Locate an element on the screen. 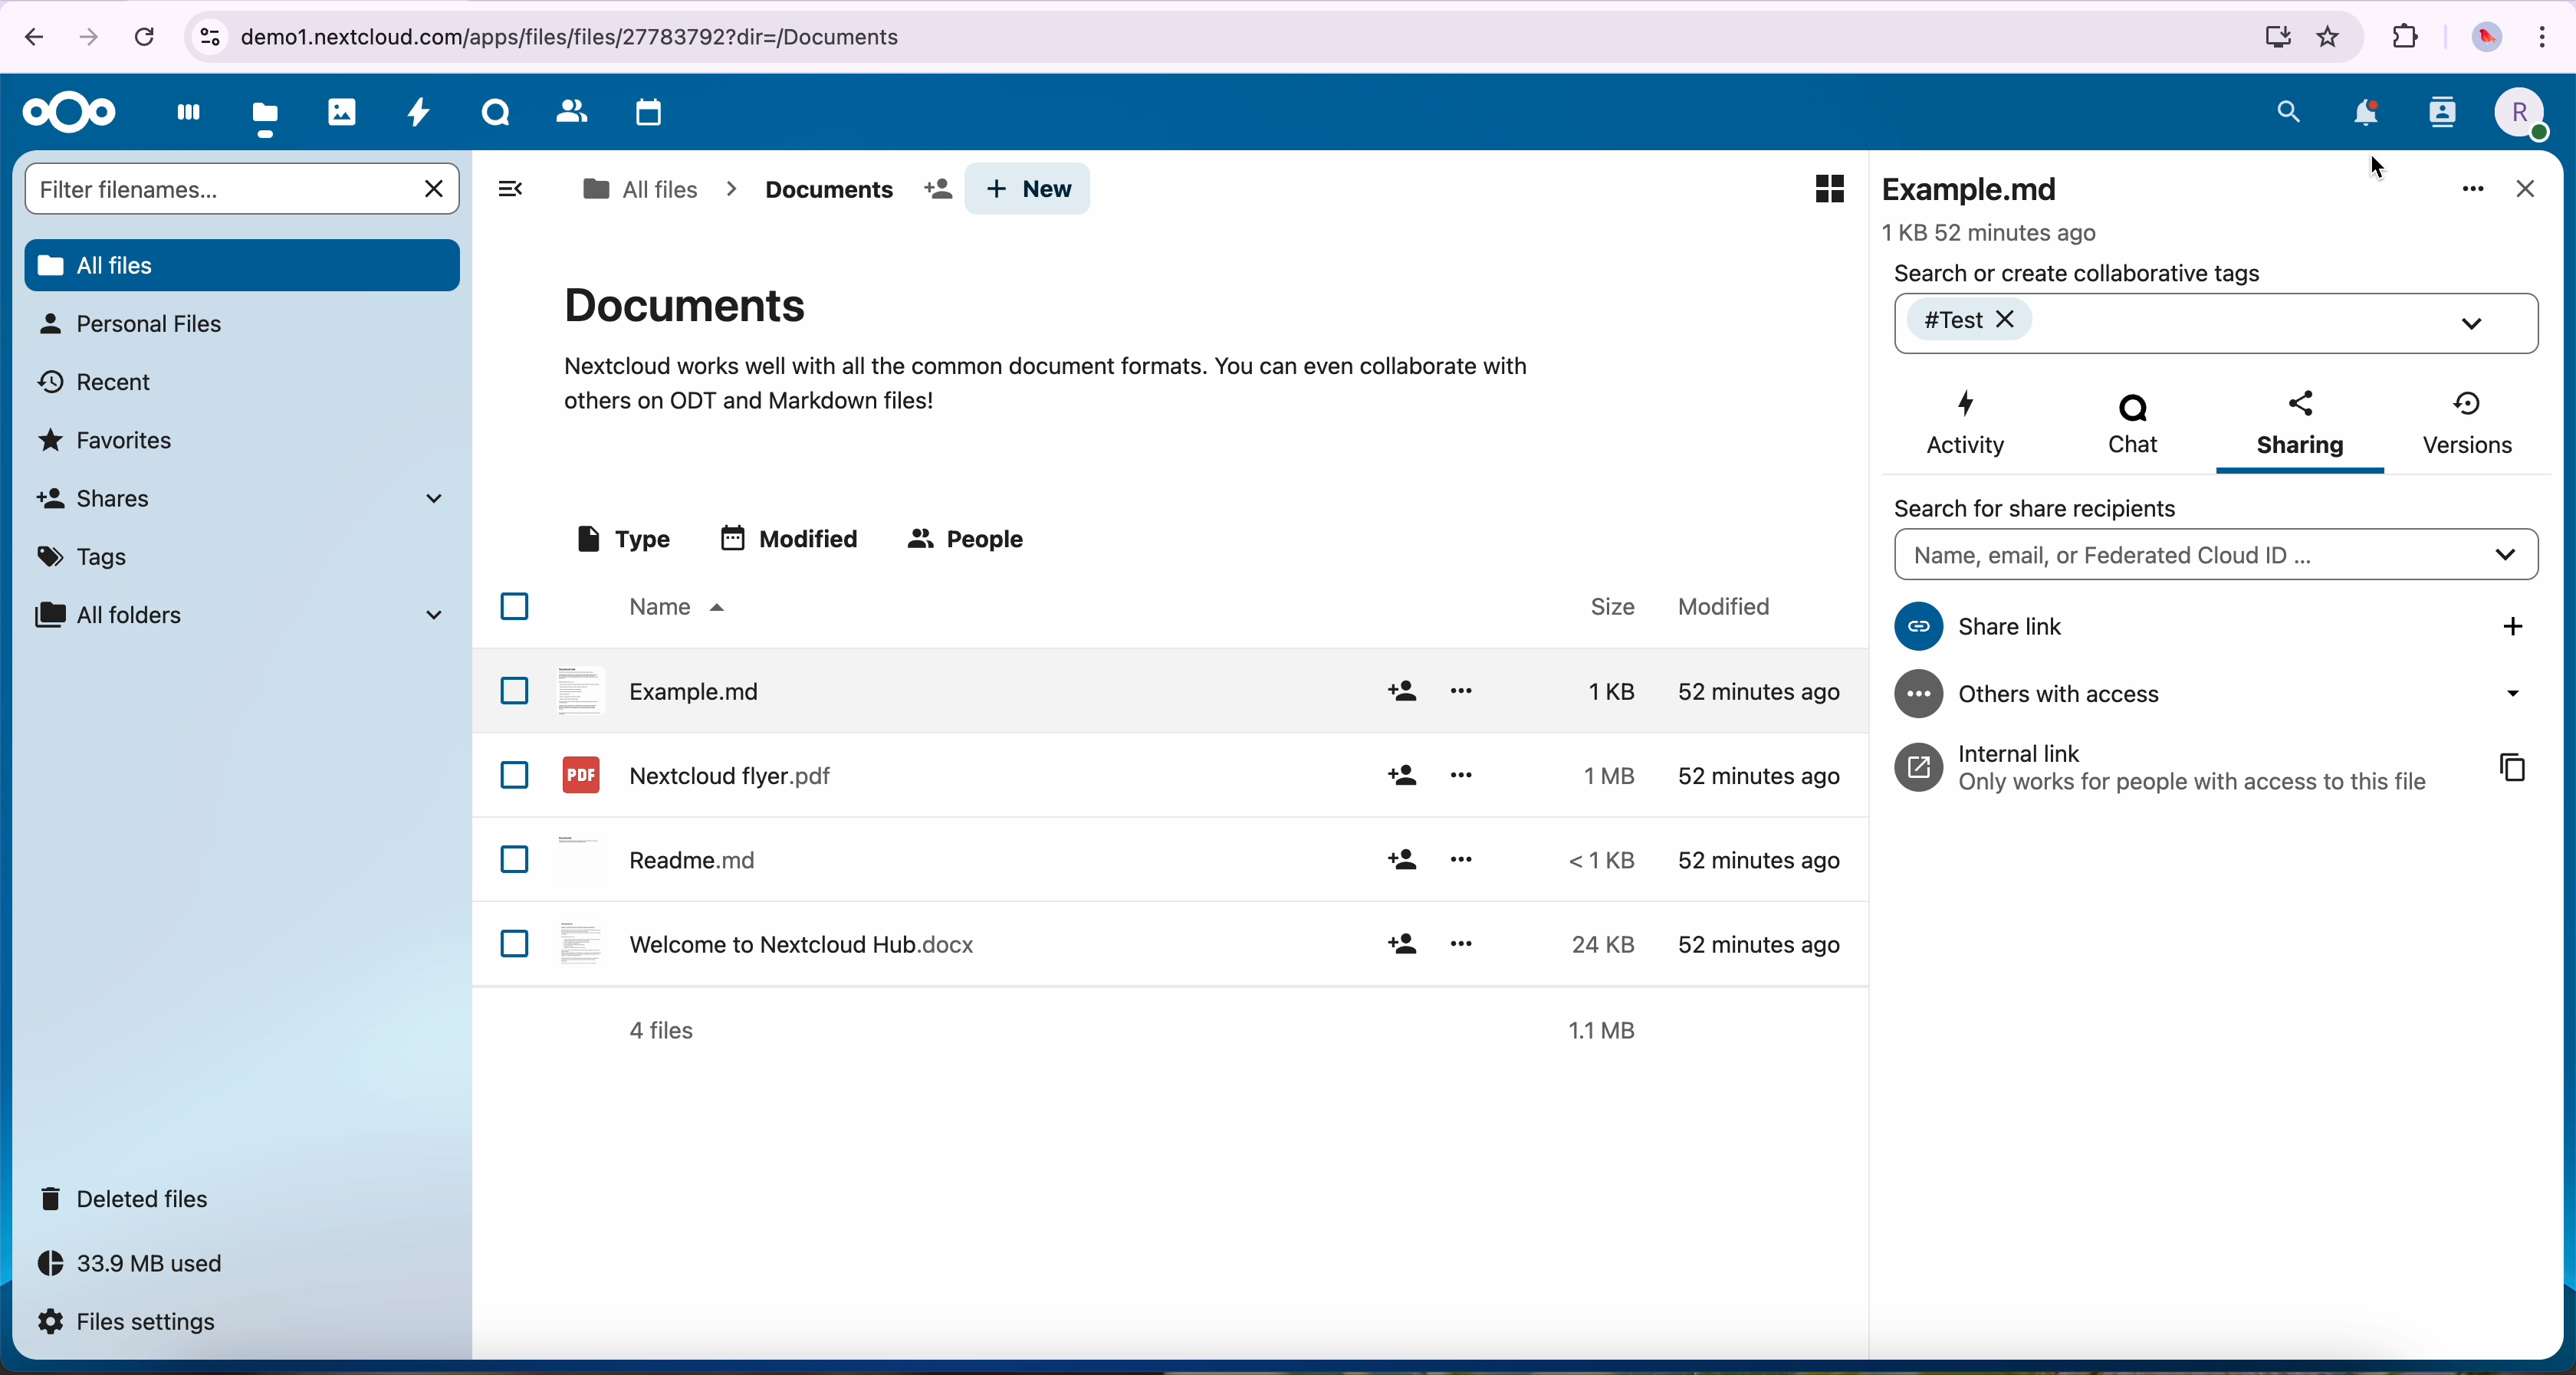  url is located at coordinates (1240, 38).